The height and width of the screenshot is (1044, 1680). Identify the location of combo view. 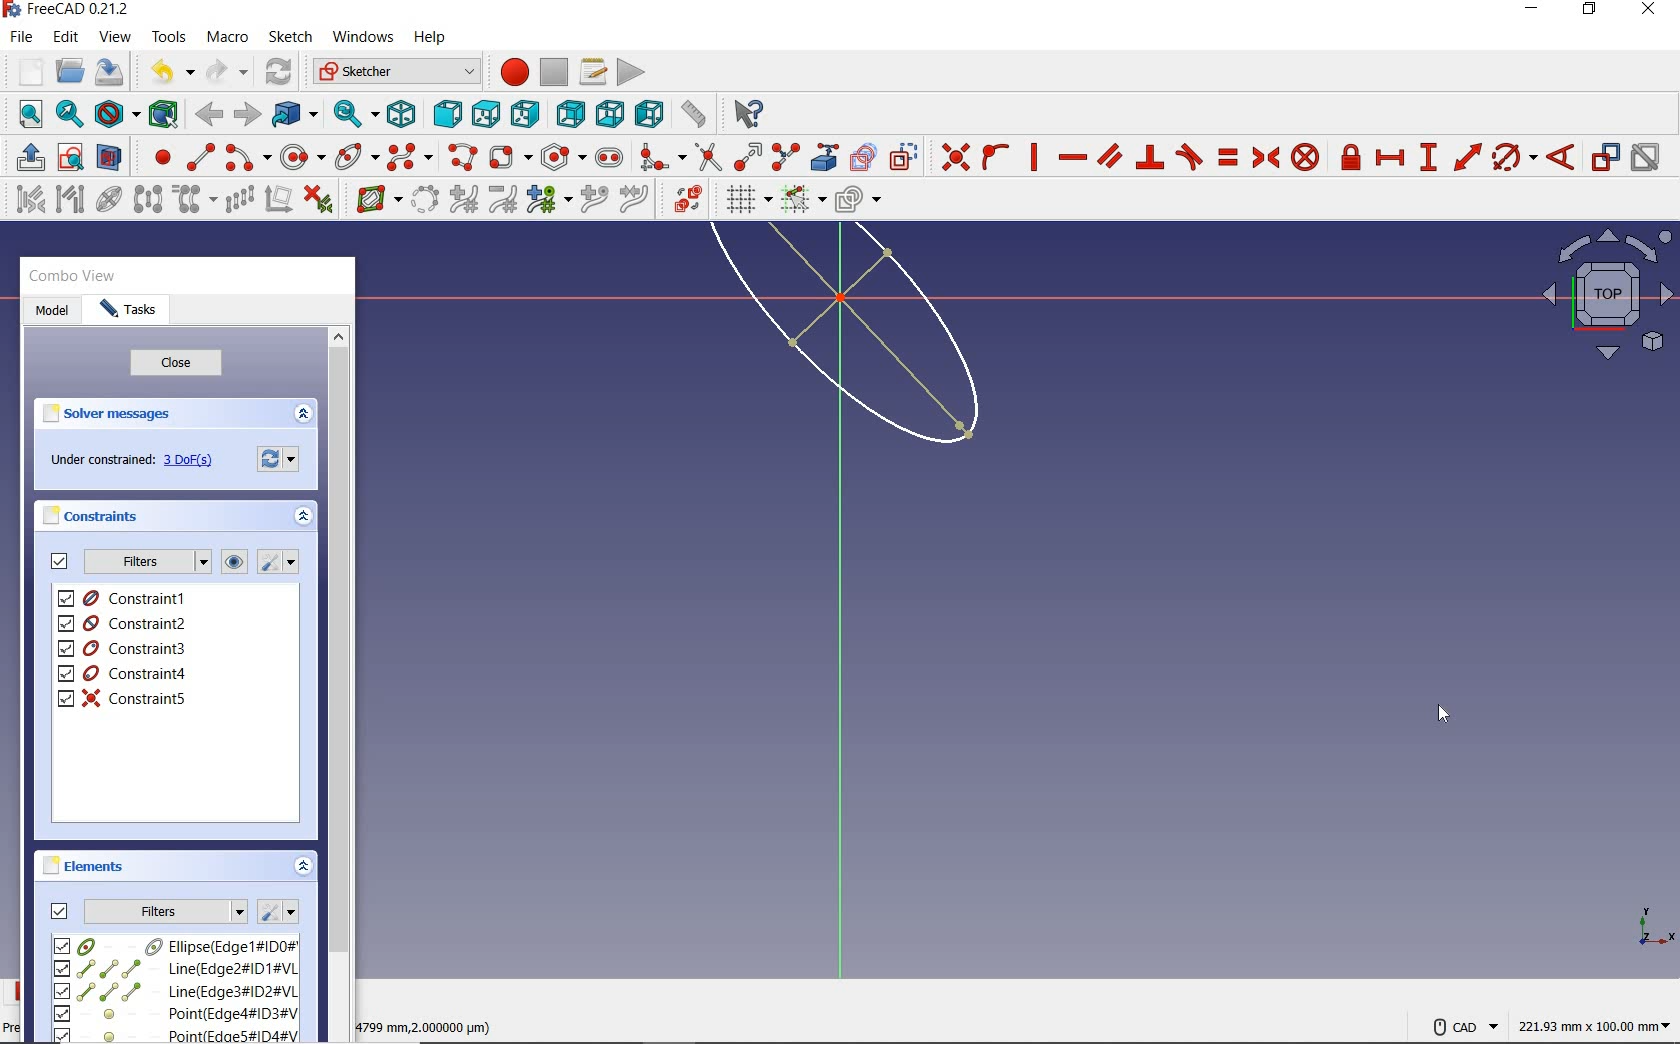
(73, 276).